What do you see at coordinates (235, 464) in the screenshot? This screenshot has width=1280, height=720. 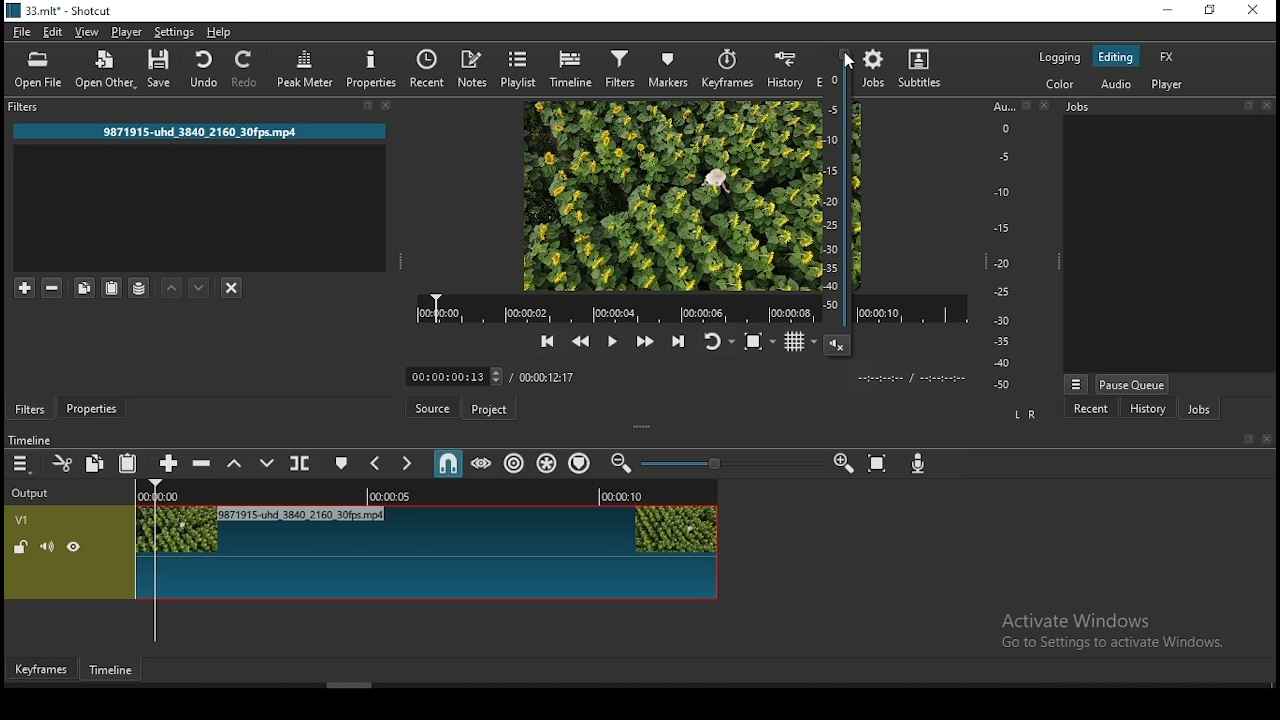 I see `lift` at bounding box center [235, 464].